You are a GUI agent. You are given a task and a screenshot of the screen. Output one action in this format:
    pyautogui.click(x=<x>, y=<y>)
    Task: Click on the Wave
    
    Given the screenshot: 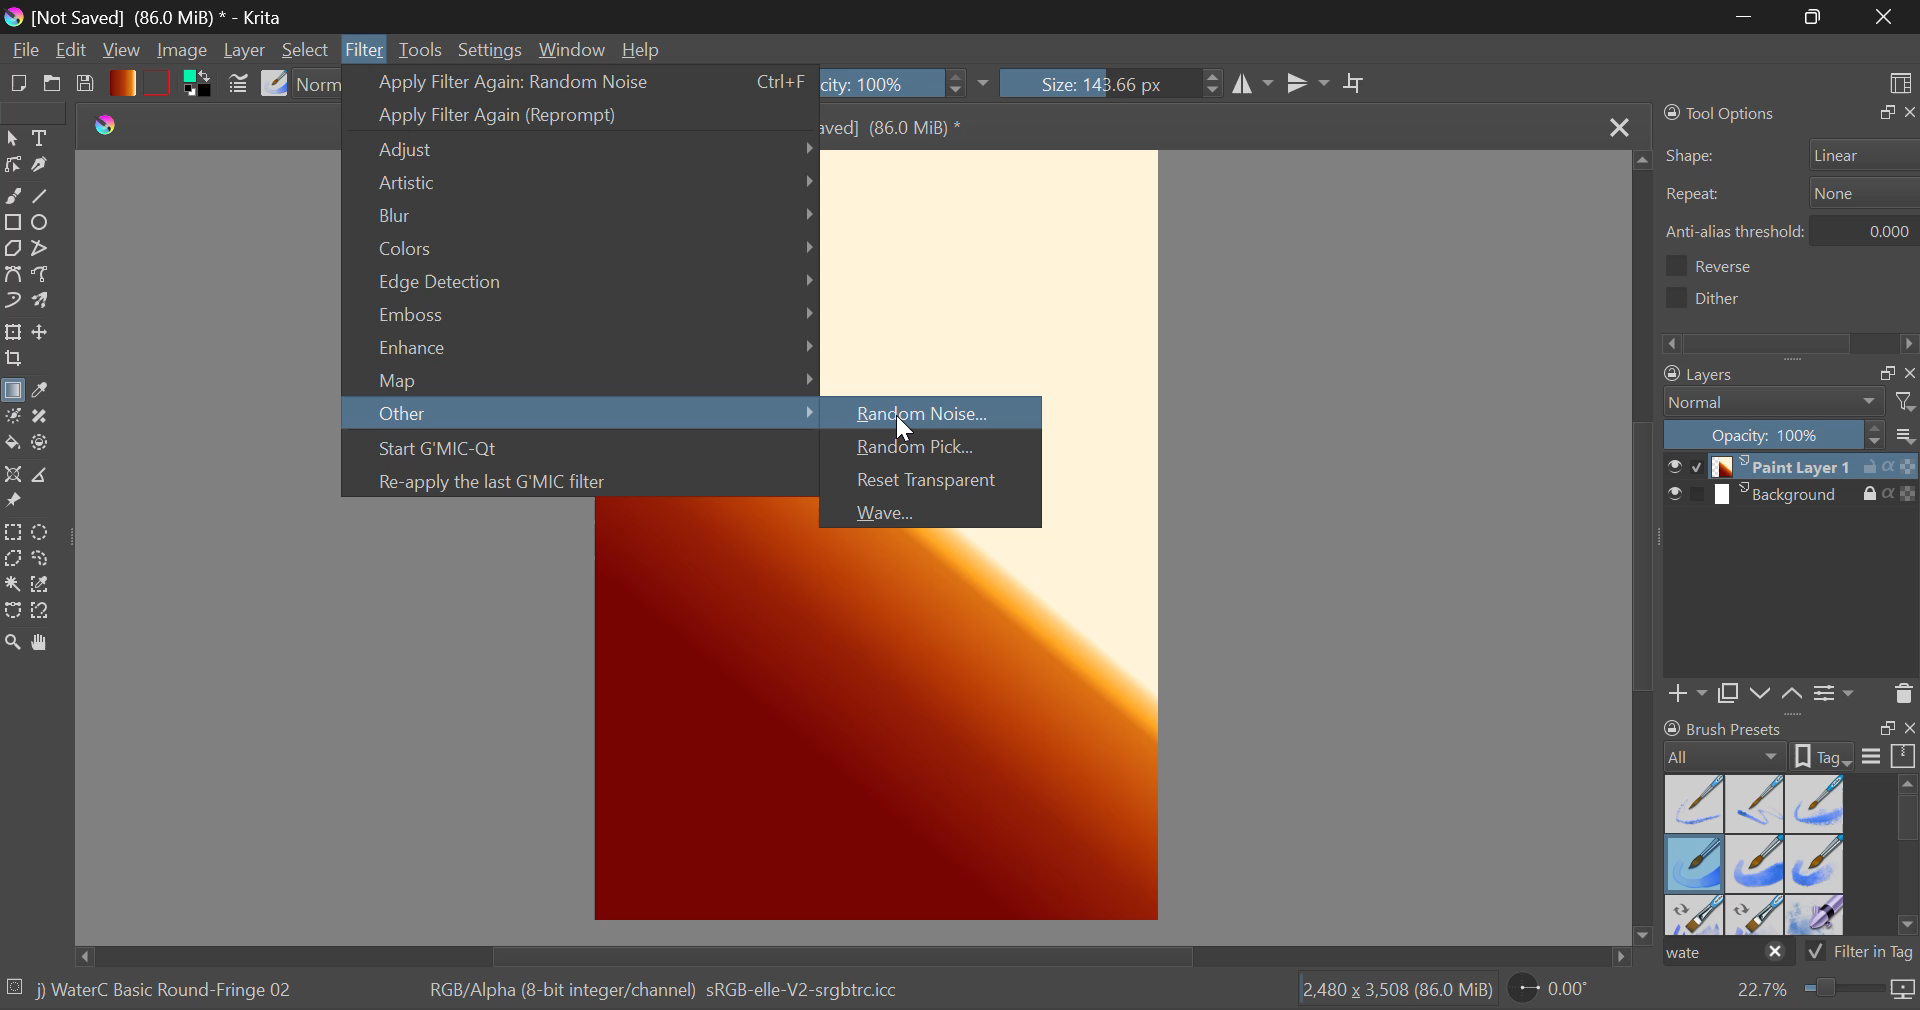 What is the action you would take?
    pyautogui.click(x=934, y=511)
    